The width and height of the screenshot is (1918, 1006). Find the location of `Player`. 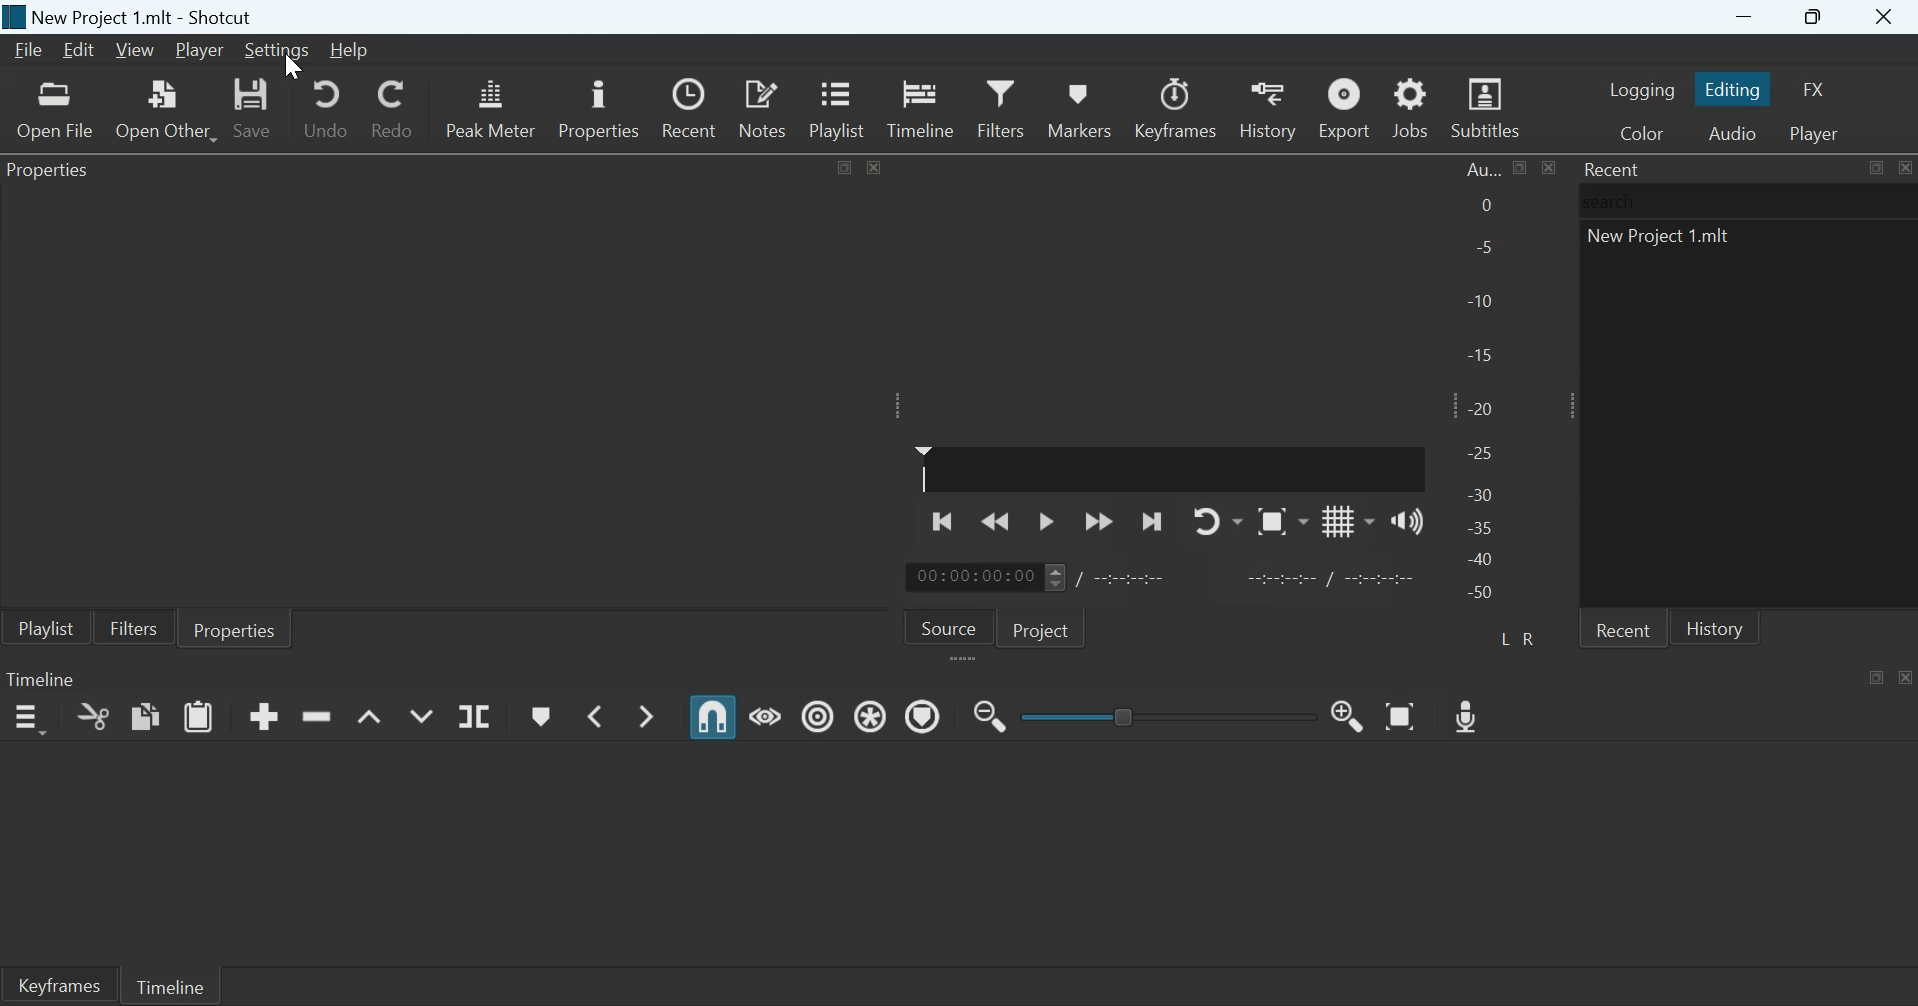

Player is located at coordinates (201, 51).